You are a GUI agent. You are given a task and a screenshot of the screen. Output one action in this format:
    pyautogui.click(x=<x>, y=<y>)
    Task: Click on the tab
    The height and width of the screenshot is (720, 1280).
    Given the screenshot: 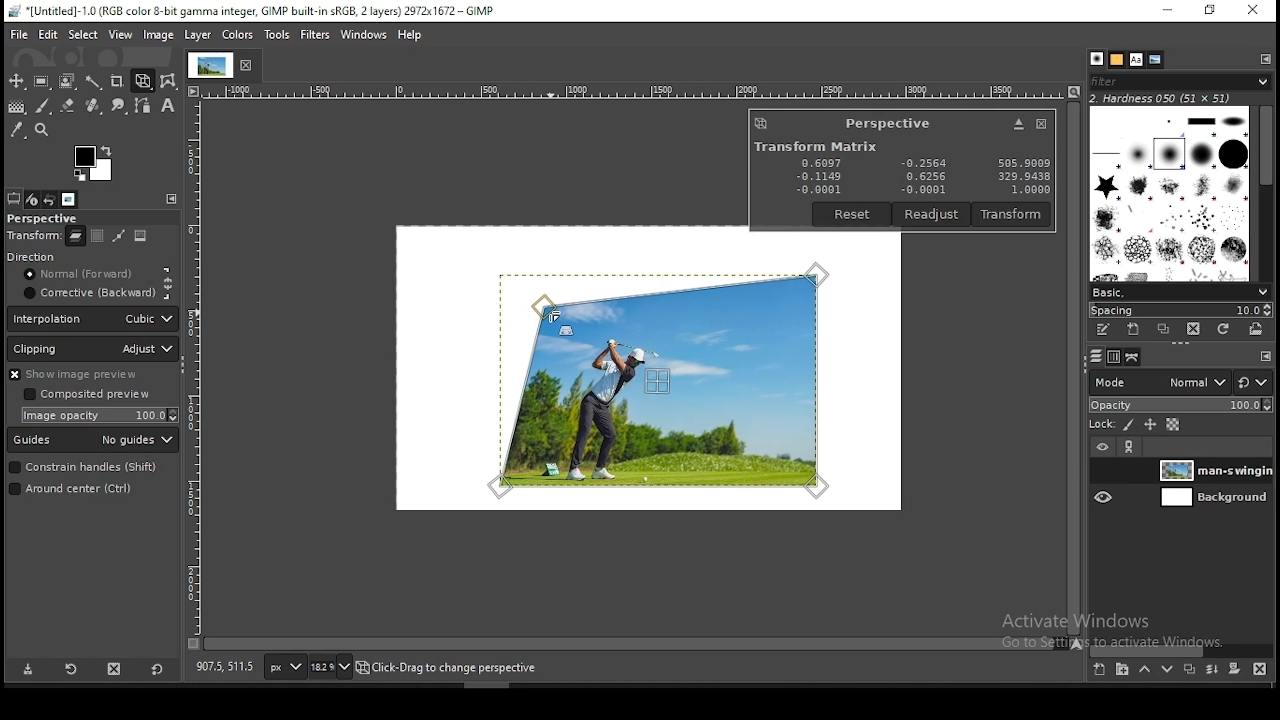 What is the action you would take?
    pyautogui.click(x=209, y=65)
    